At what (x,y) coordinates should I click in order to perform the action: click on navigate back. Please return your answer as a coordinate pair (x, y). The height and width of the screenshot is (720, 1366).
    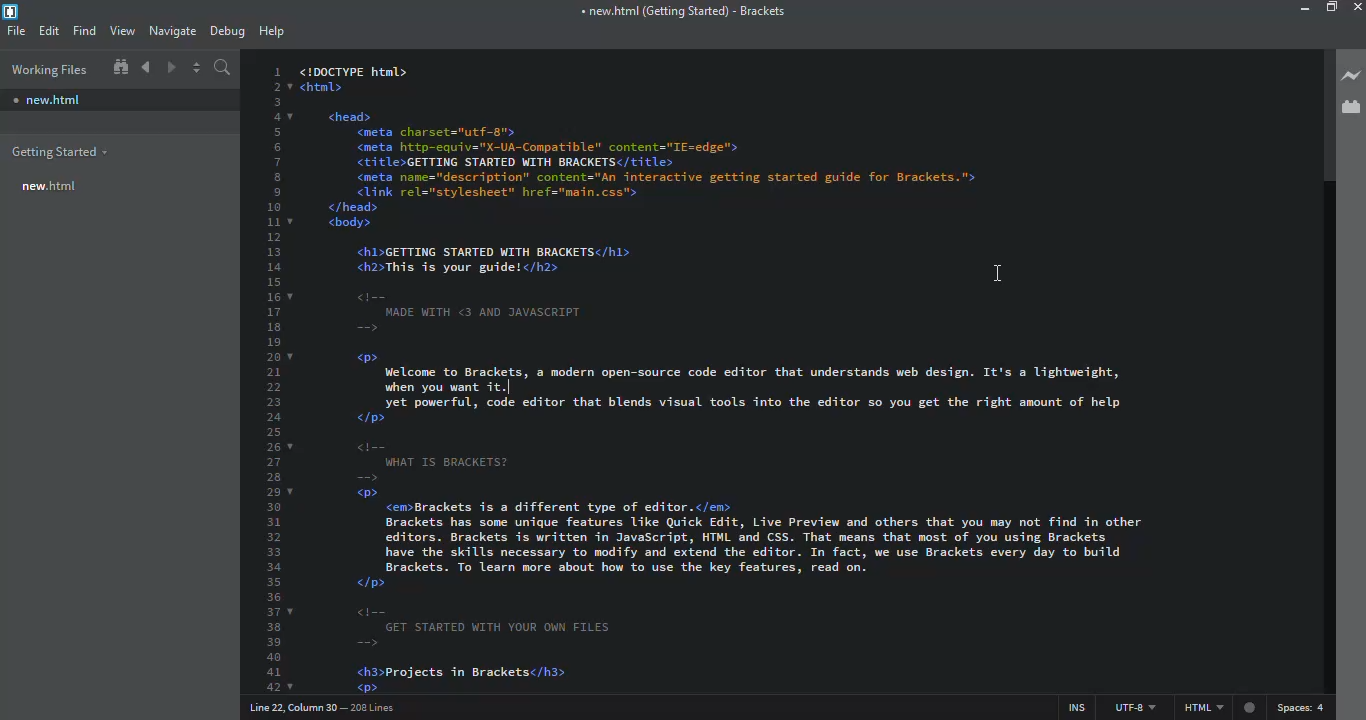
    Looking at the image, I should click on (146, 67).